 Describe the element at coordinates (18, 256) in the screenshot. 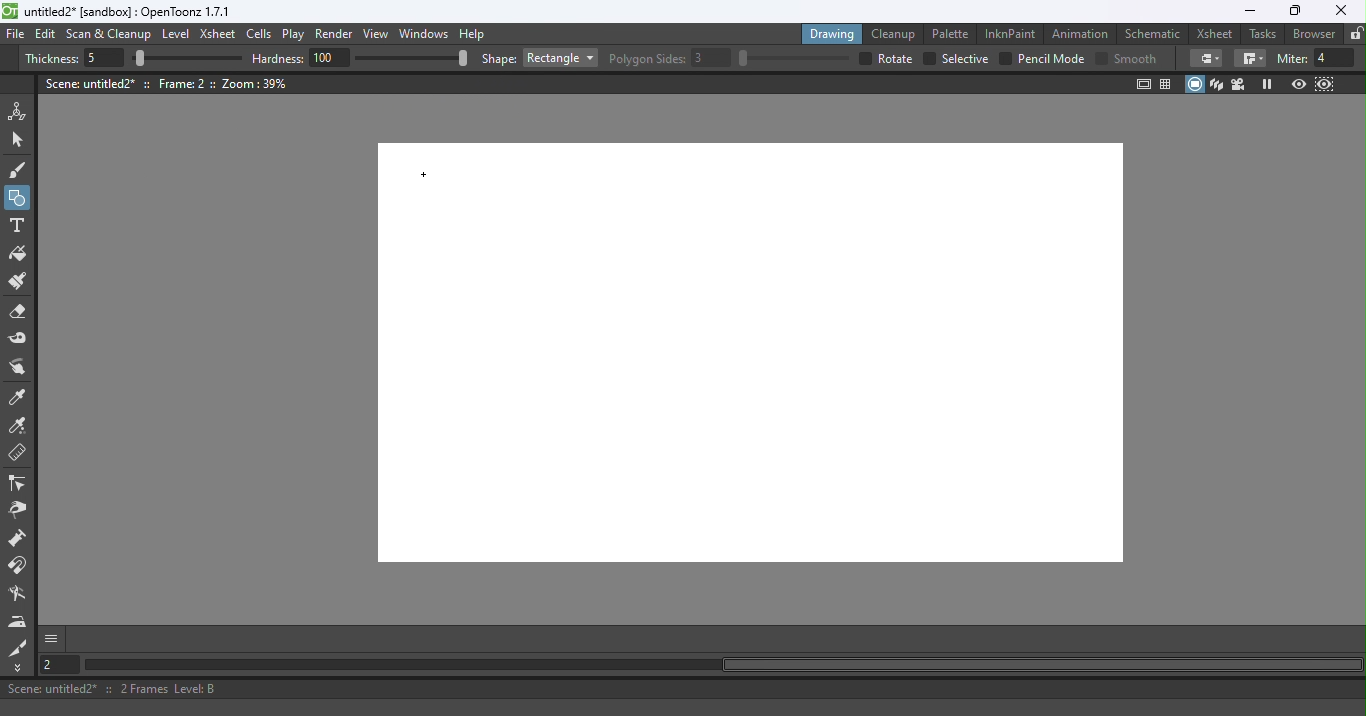

I see `Fill tool` at that location.